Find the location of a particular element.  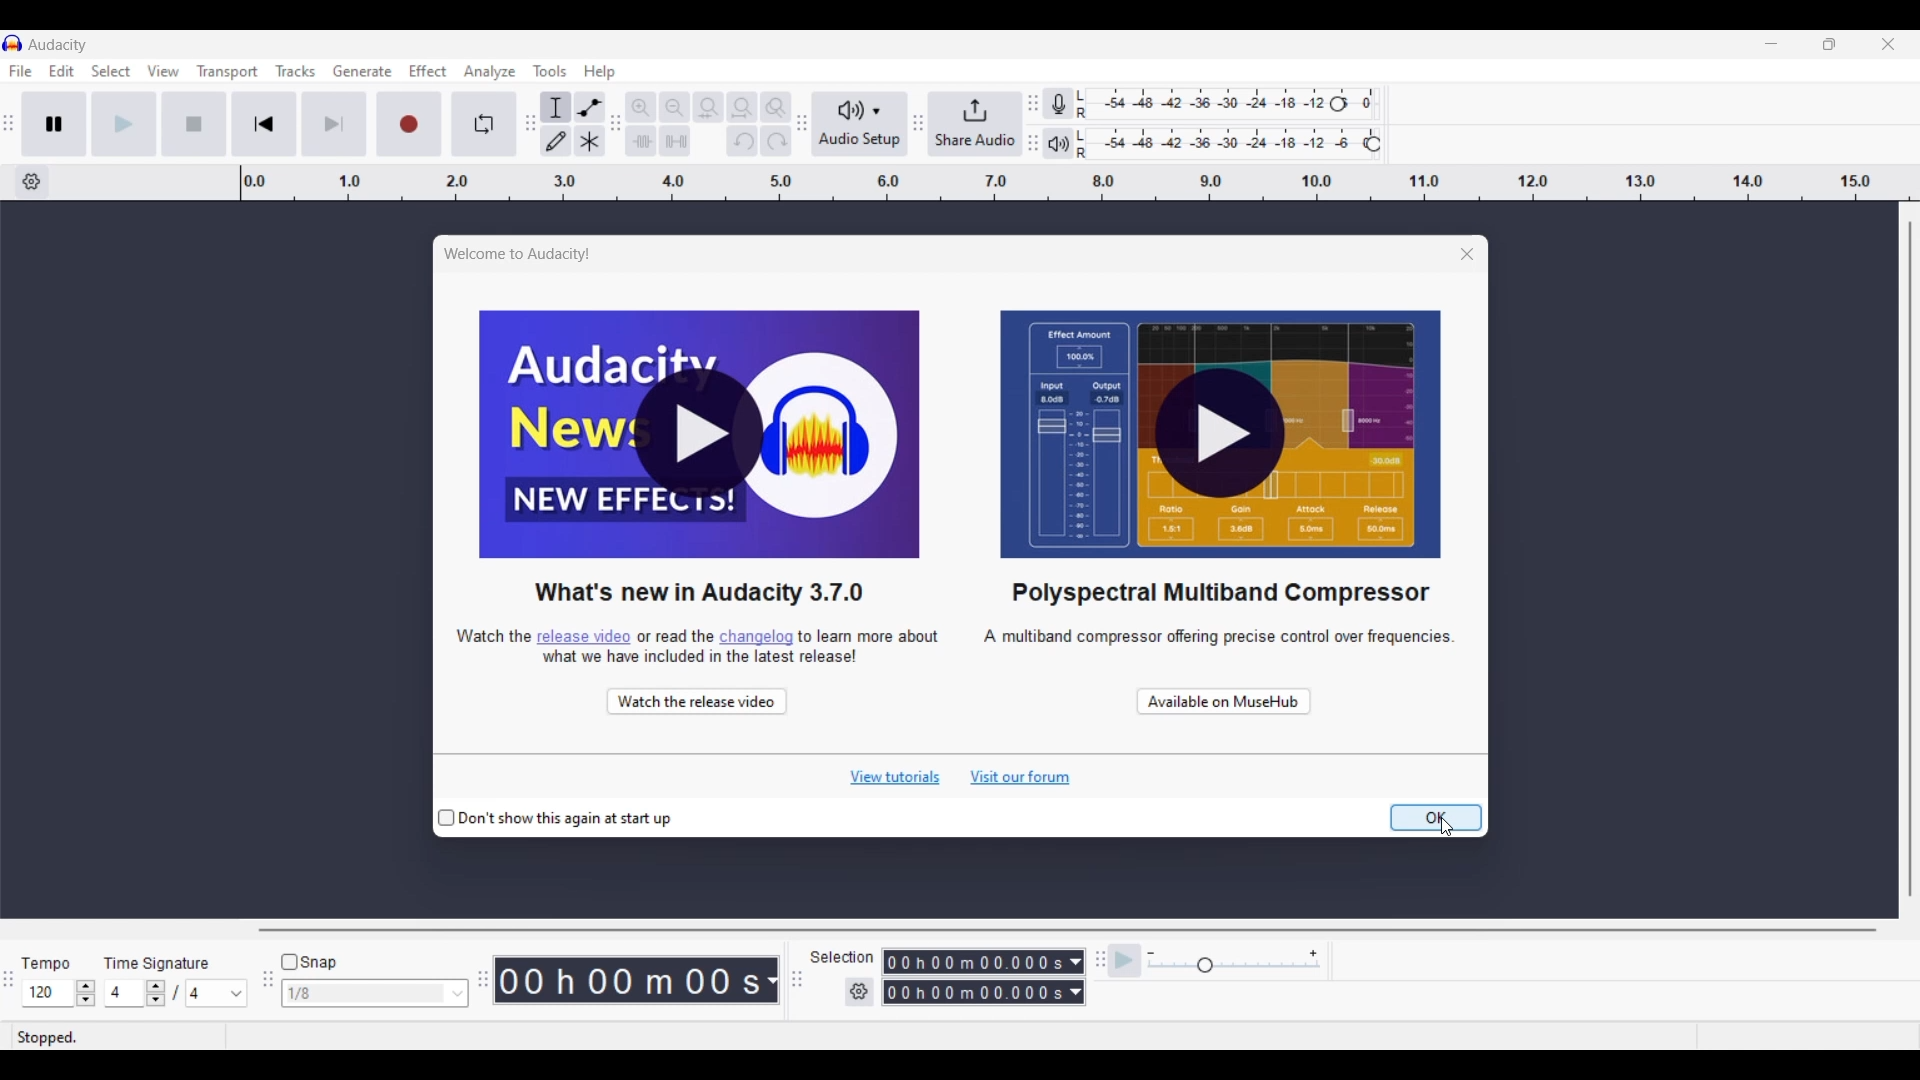

toolbar is located at coordinates (614, 120).